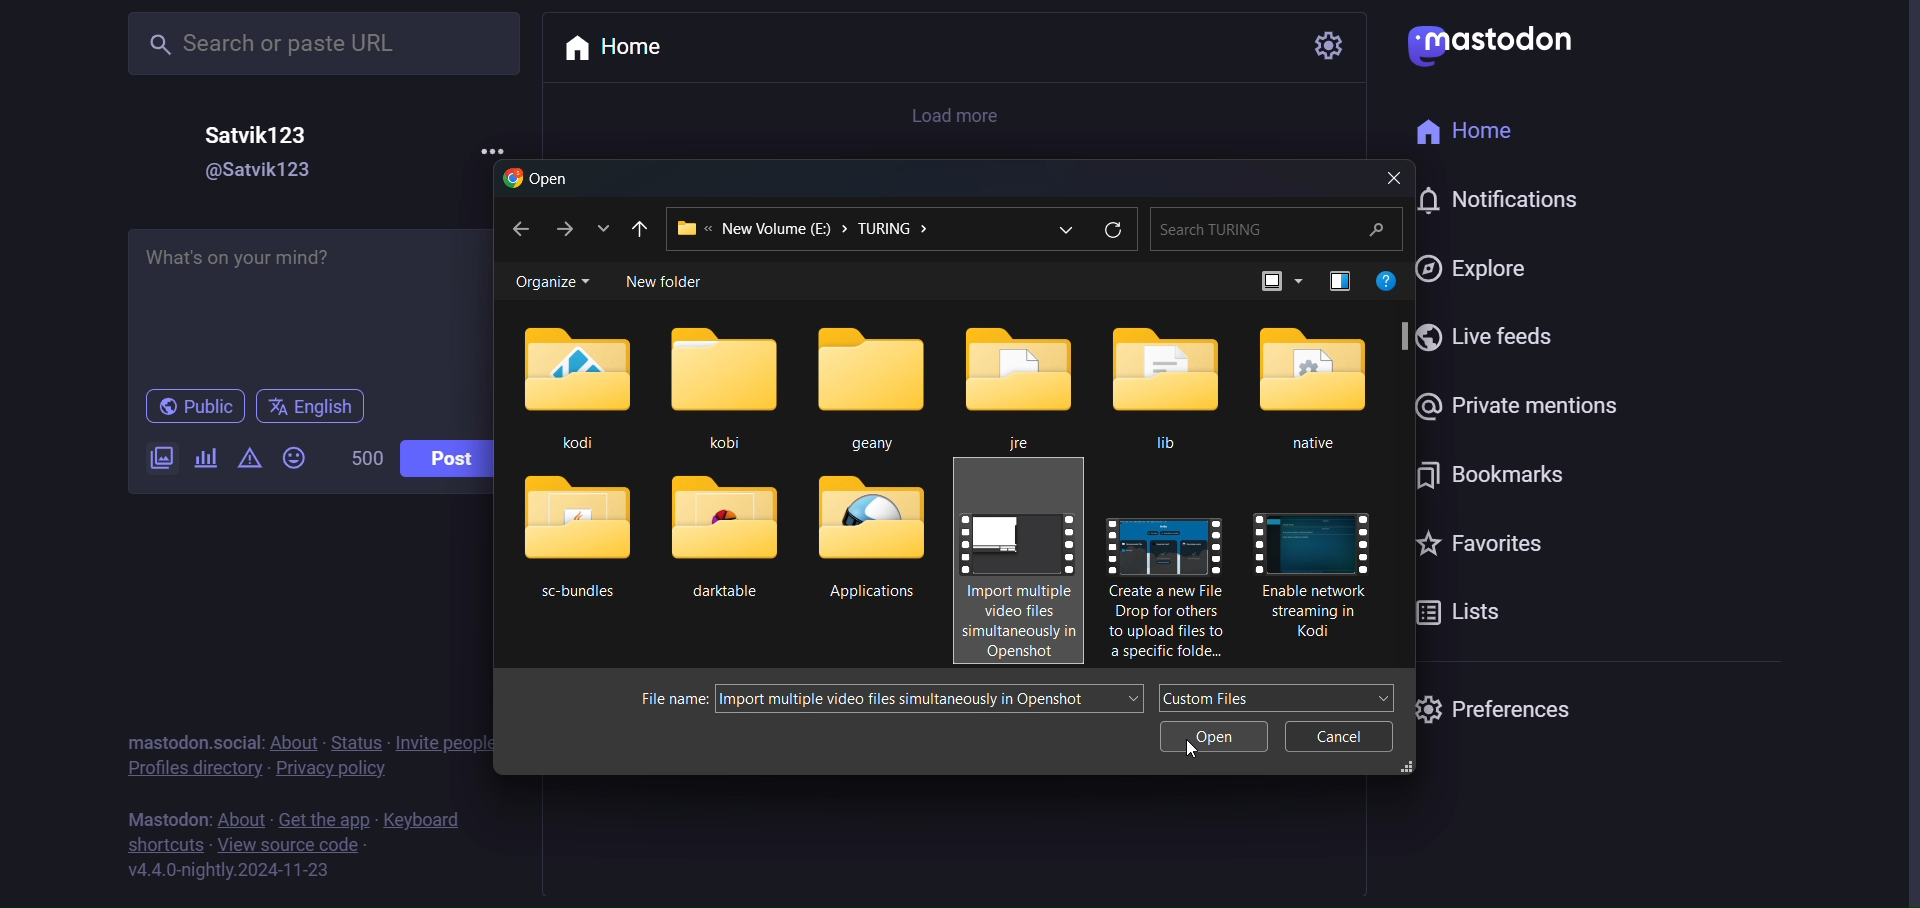 The width and height of the screenshot is (1920, 908). I want to click on Satvik123, so click(260, 135).